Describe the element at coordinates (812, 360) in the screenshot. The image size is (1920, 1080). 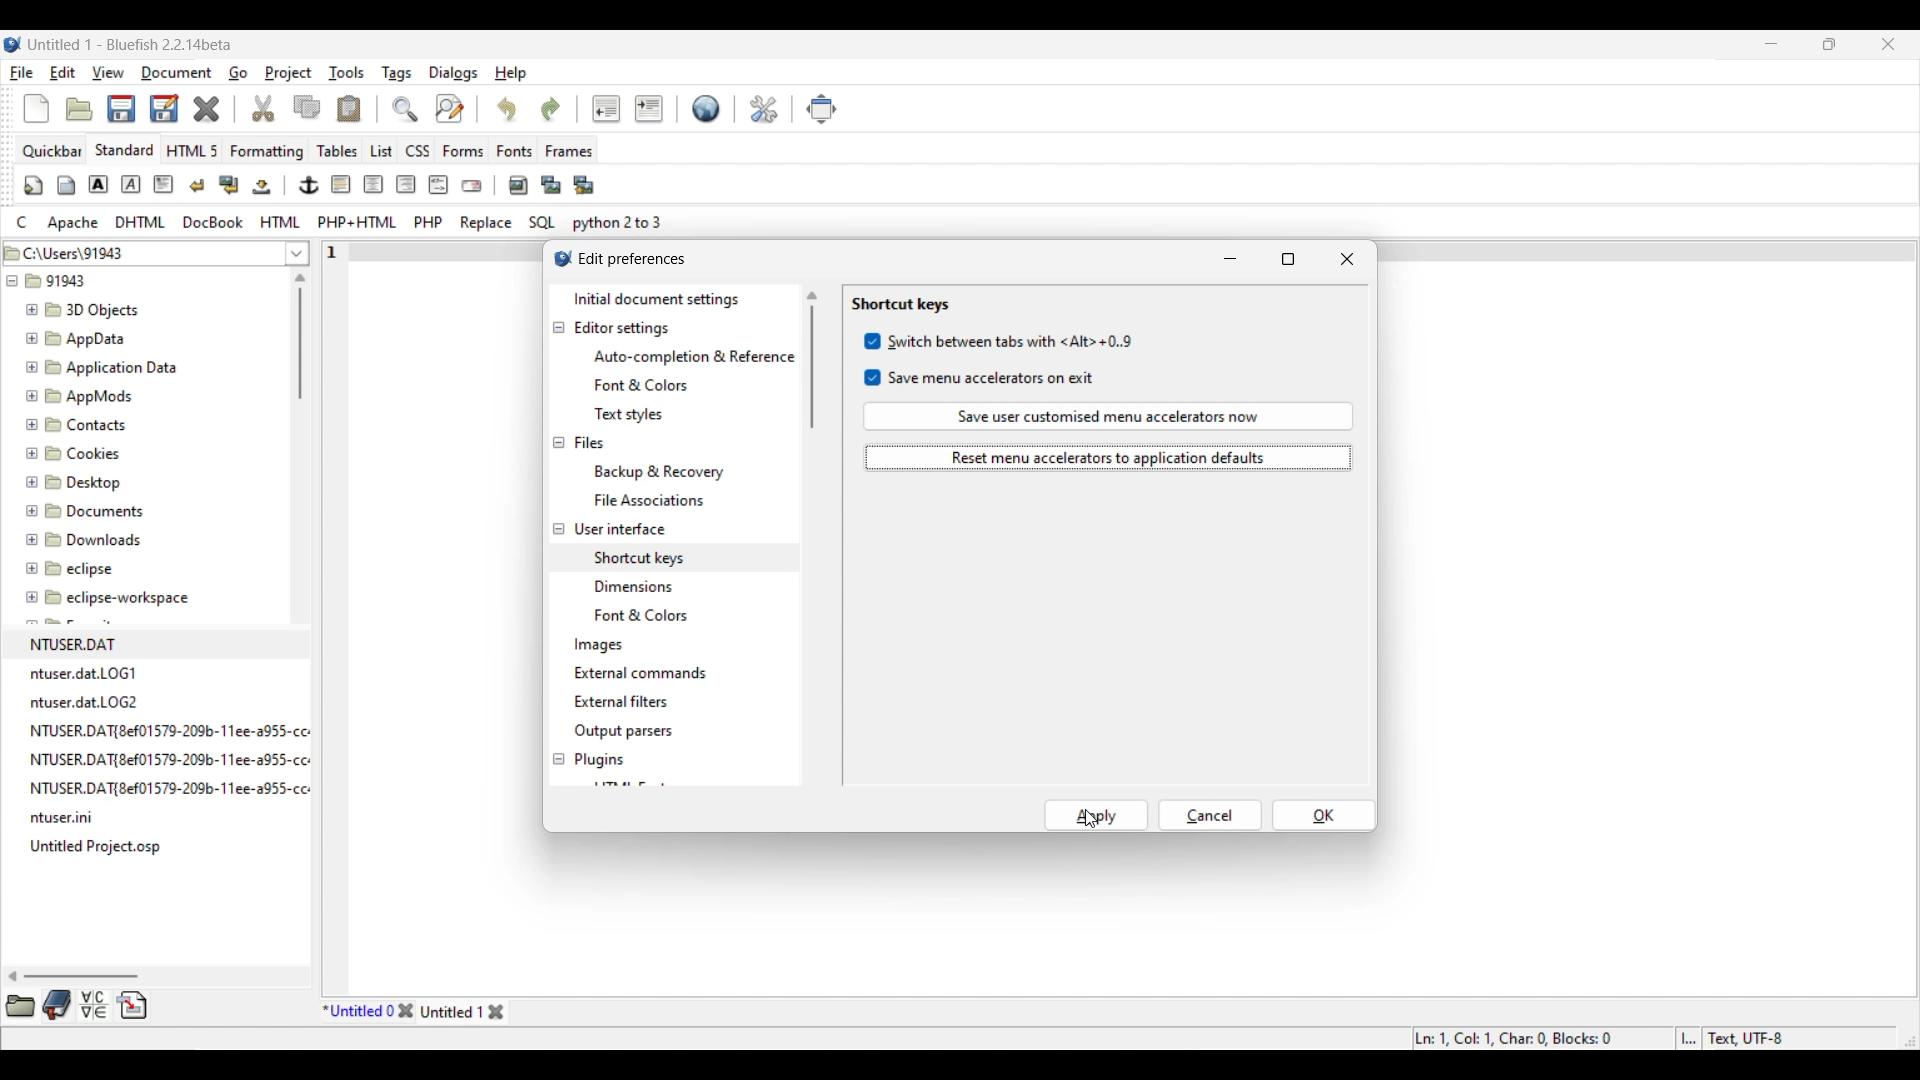
I see `Vertical slide bar` at that location.